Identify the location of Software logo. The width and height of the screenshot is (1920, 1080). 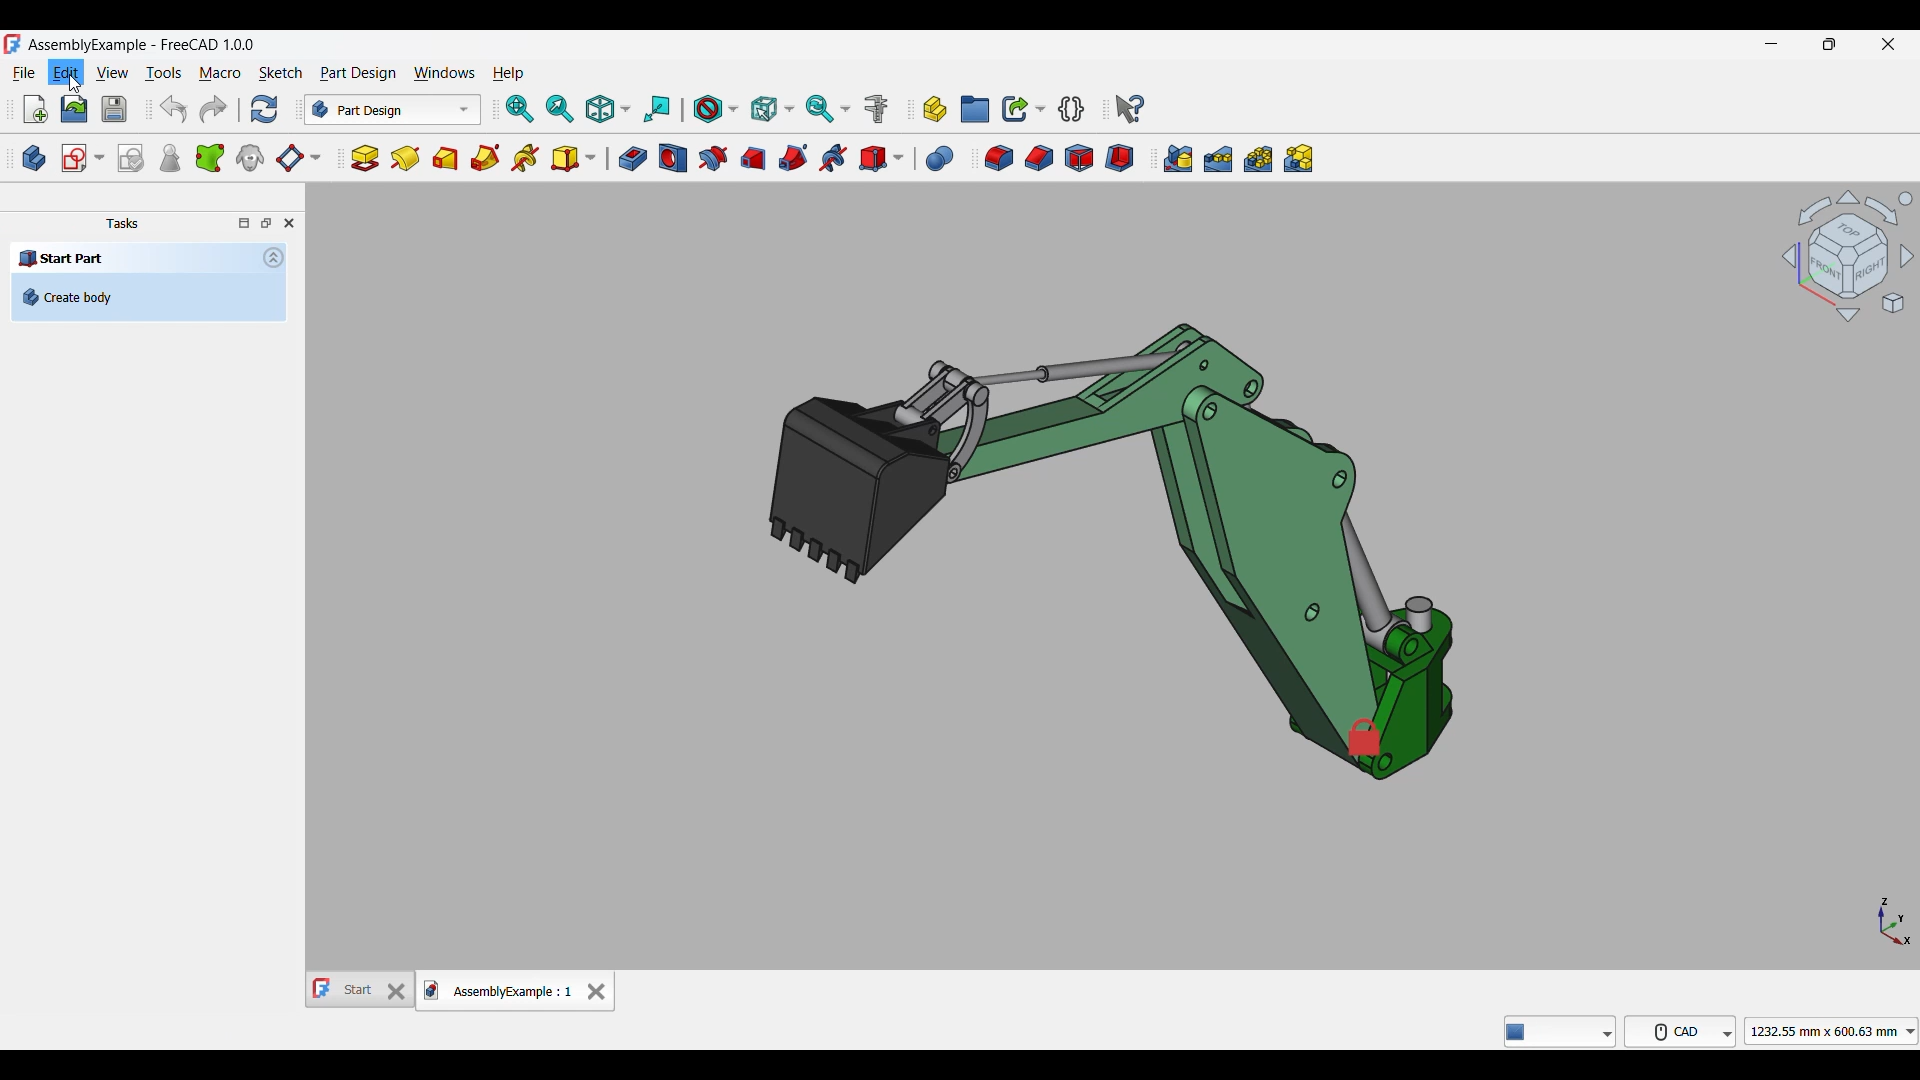
(12, 43).